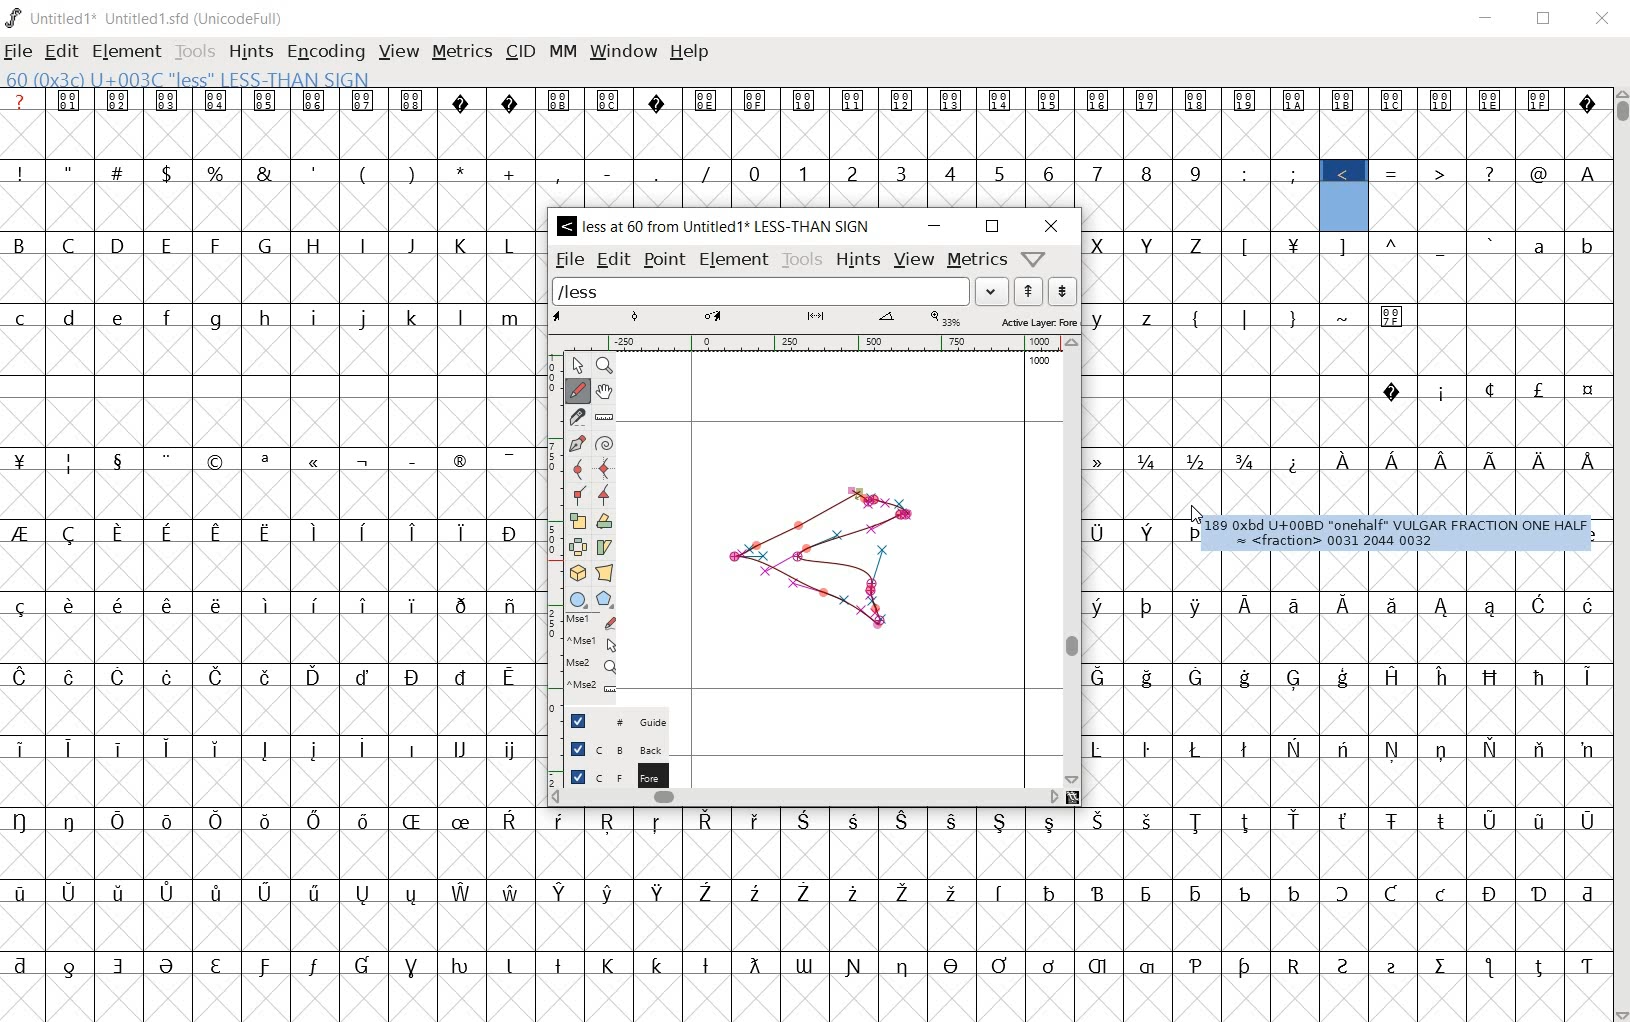 The image size is (1630, 1022). Describe the element at coordinates (1051, 226) in the screenshot. I see `close` at that location.